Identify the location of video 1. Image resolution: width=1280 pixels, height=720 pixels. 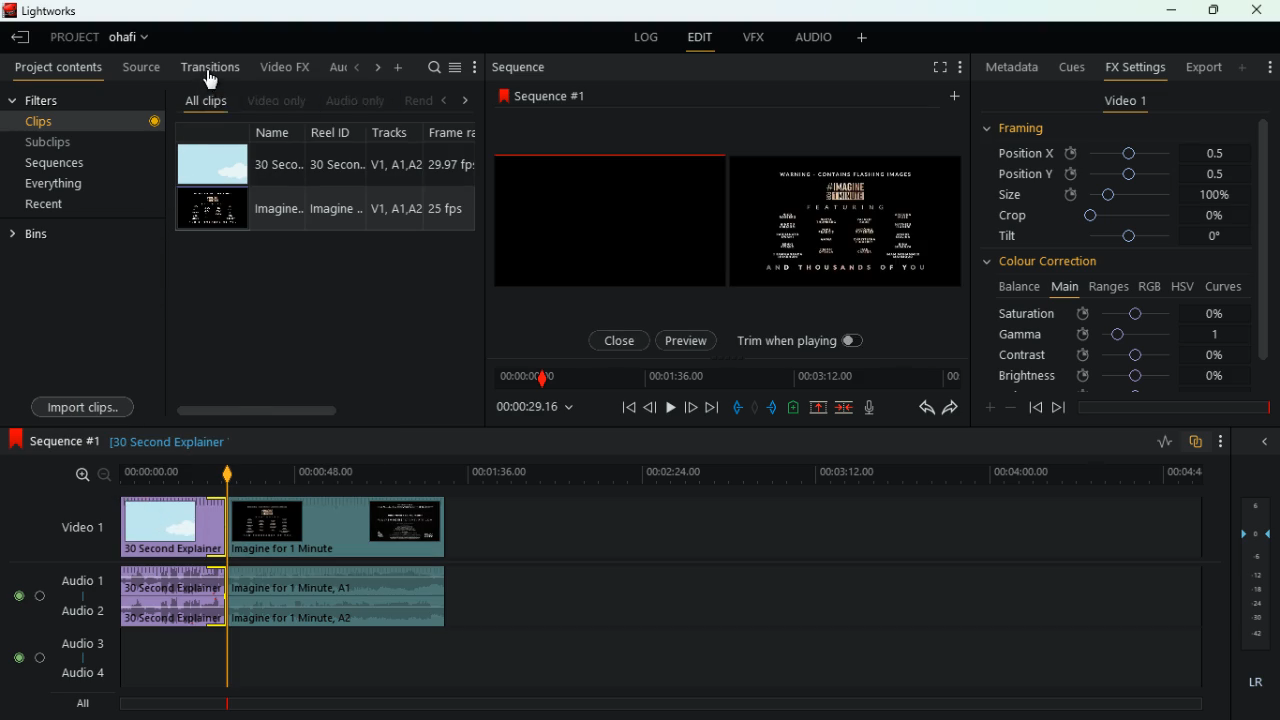
(77, 528).